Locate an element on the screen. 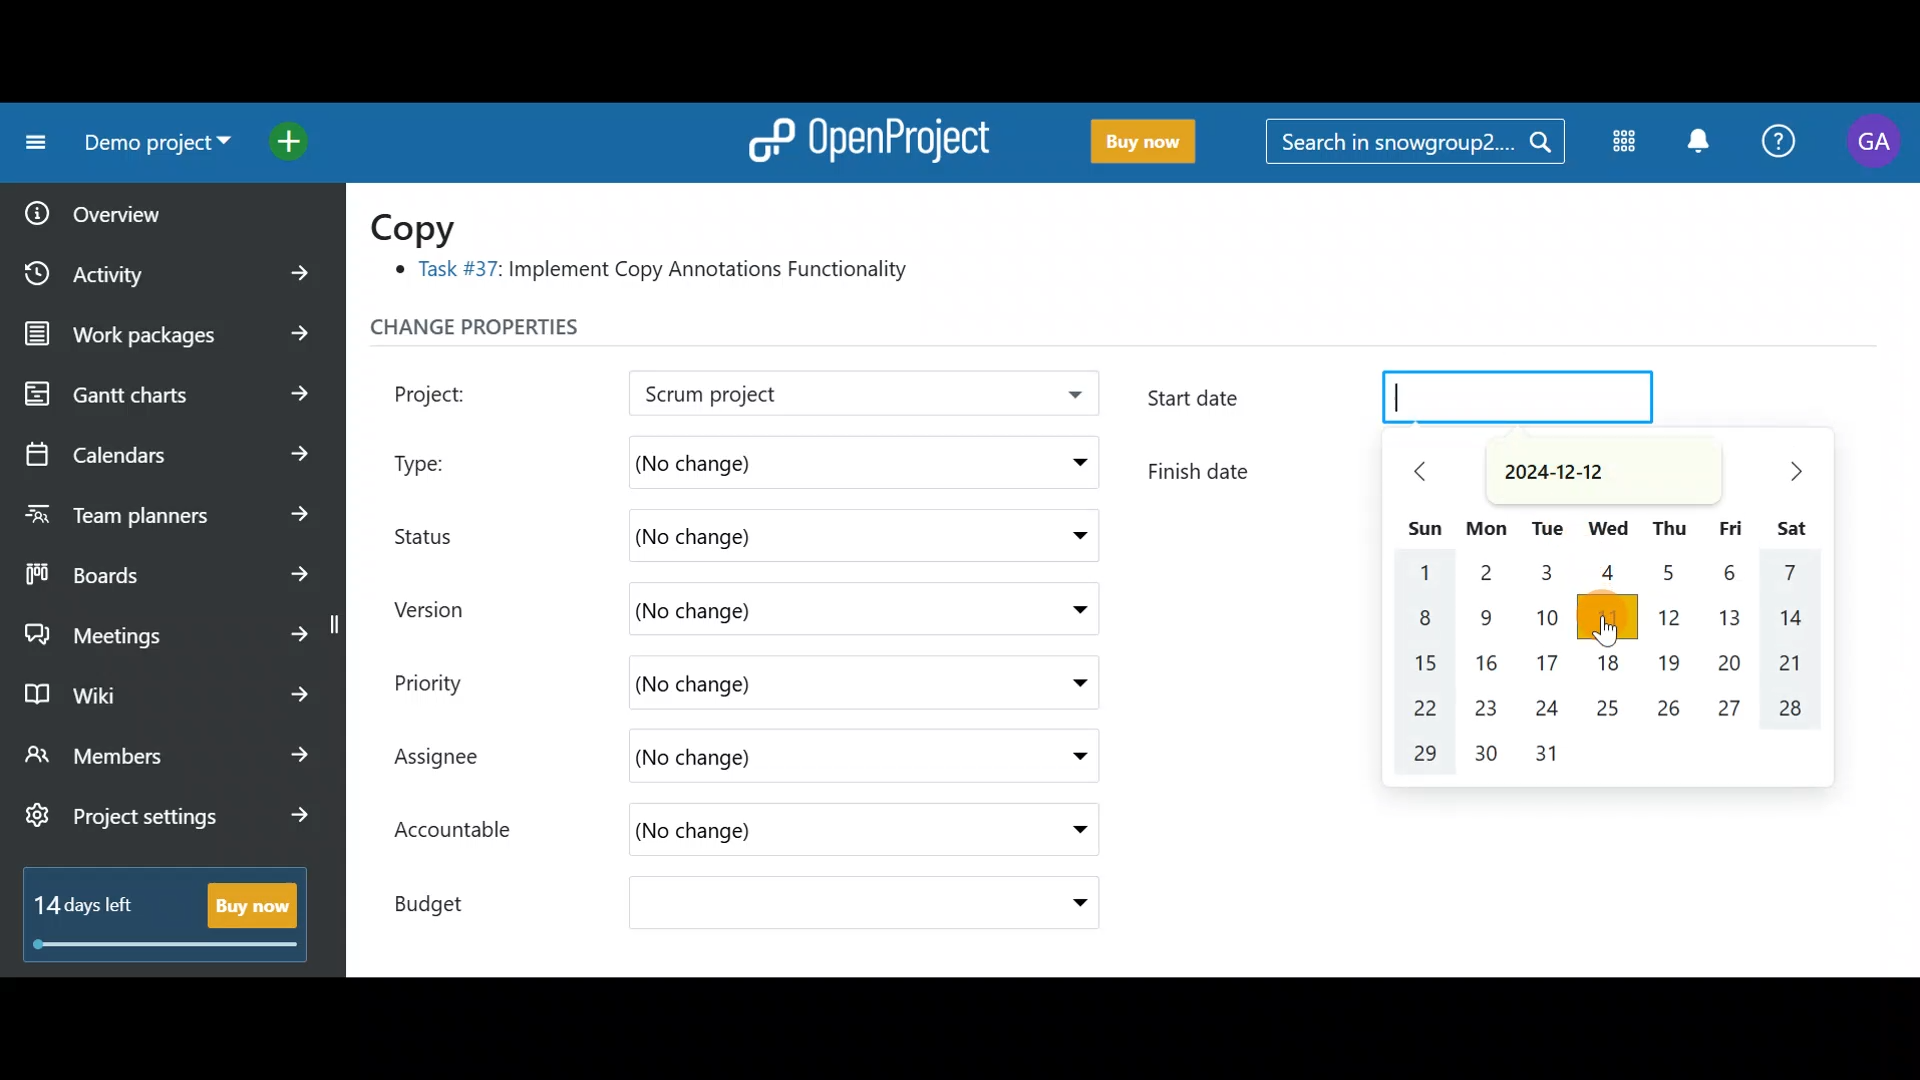  Budget drop down is located at coordinates (1067, 903).